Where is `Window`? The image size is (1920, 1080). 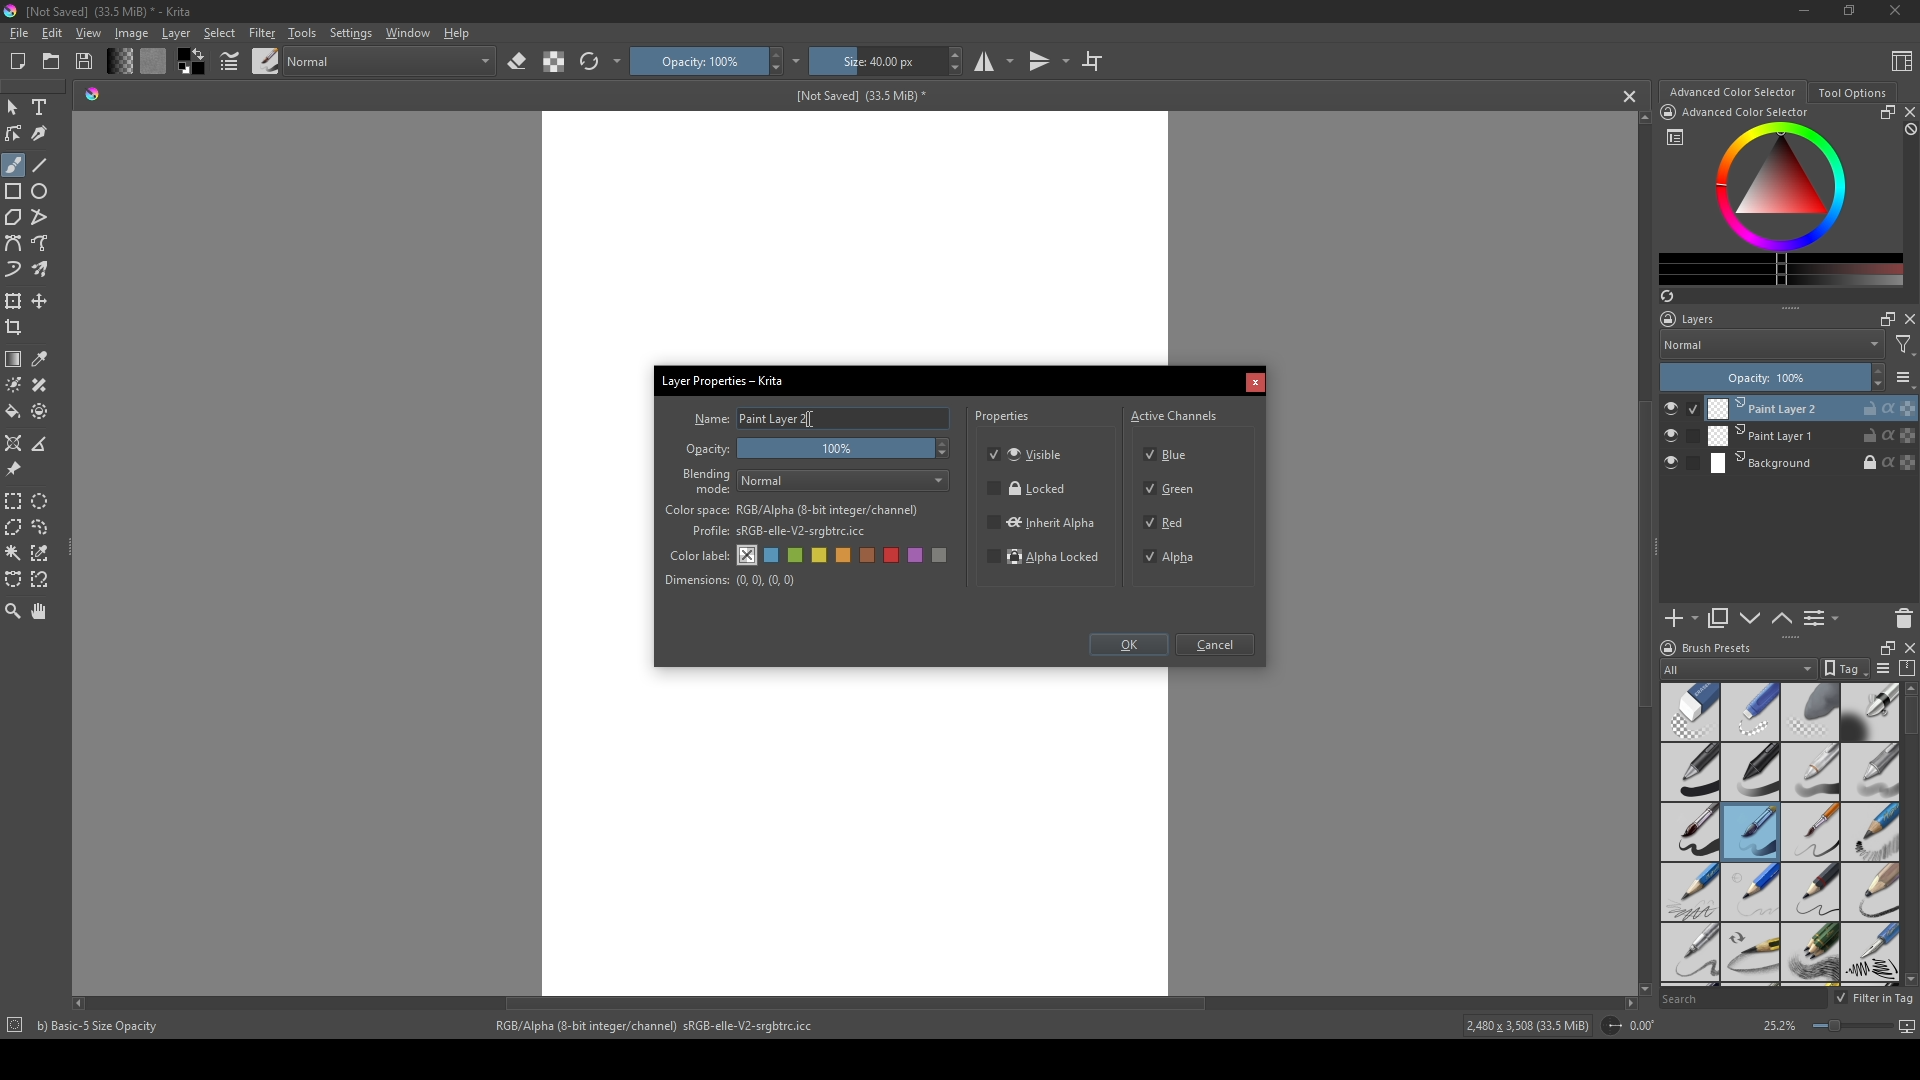 Window is located at coordinates (405, 32).